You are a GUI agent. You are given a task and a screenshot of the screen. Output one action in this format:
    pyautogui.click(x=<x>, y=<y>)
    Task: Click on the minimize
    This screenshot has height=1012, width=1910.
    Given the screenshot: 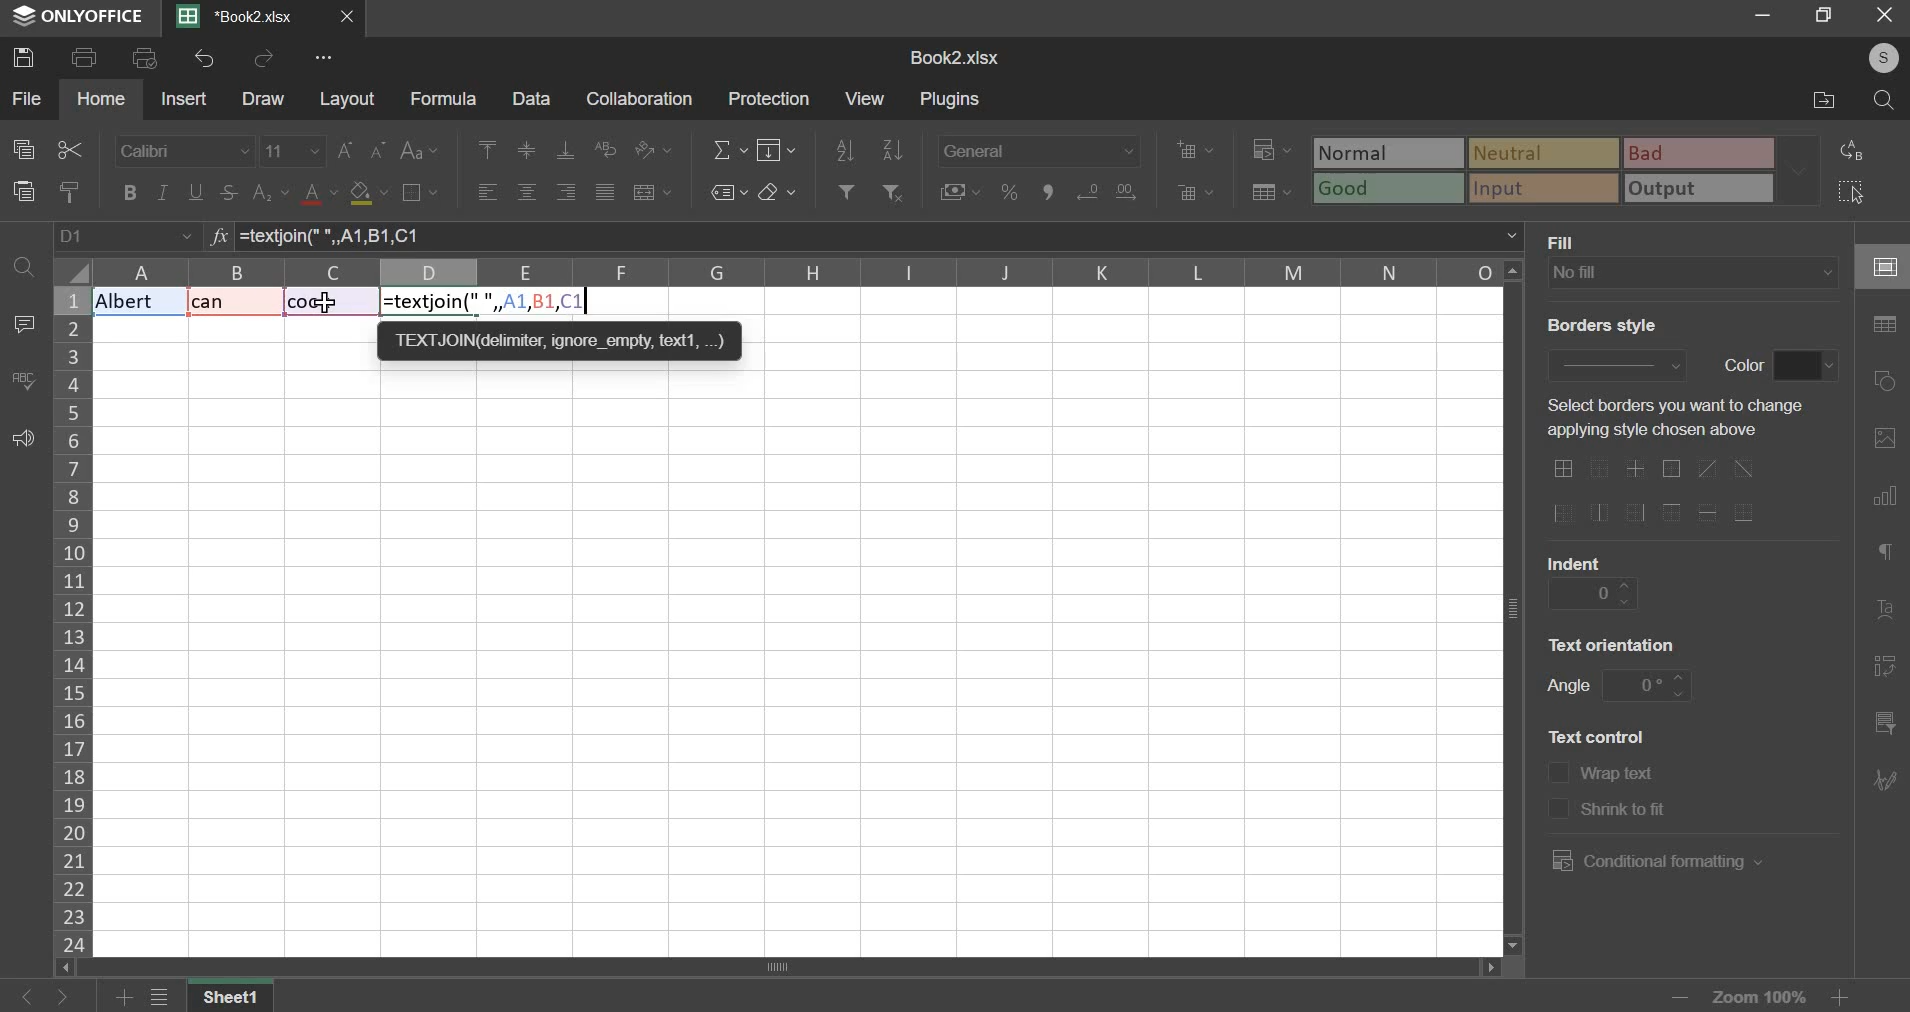 What is the action you would take?
    pyautogui.click(x=1753, y=16)
    